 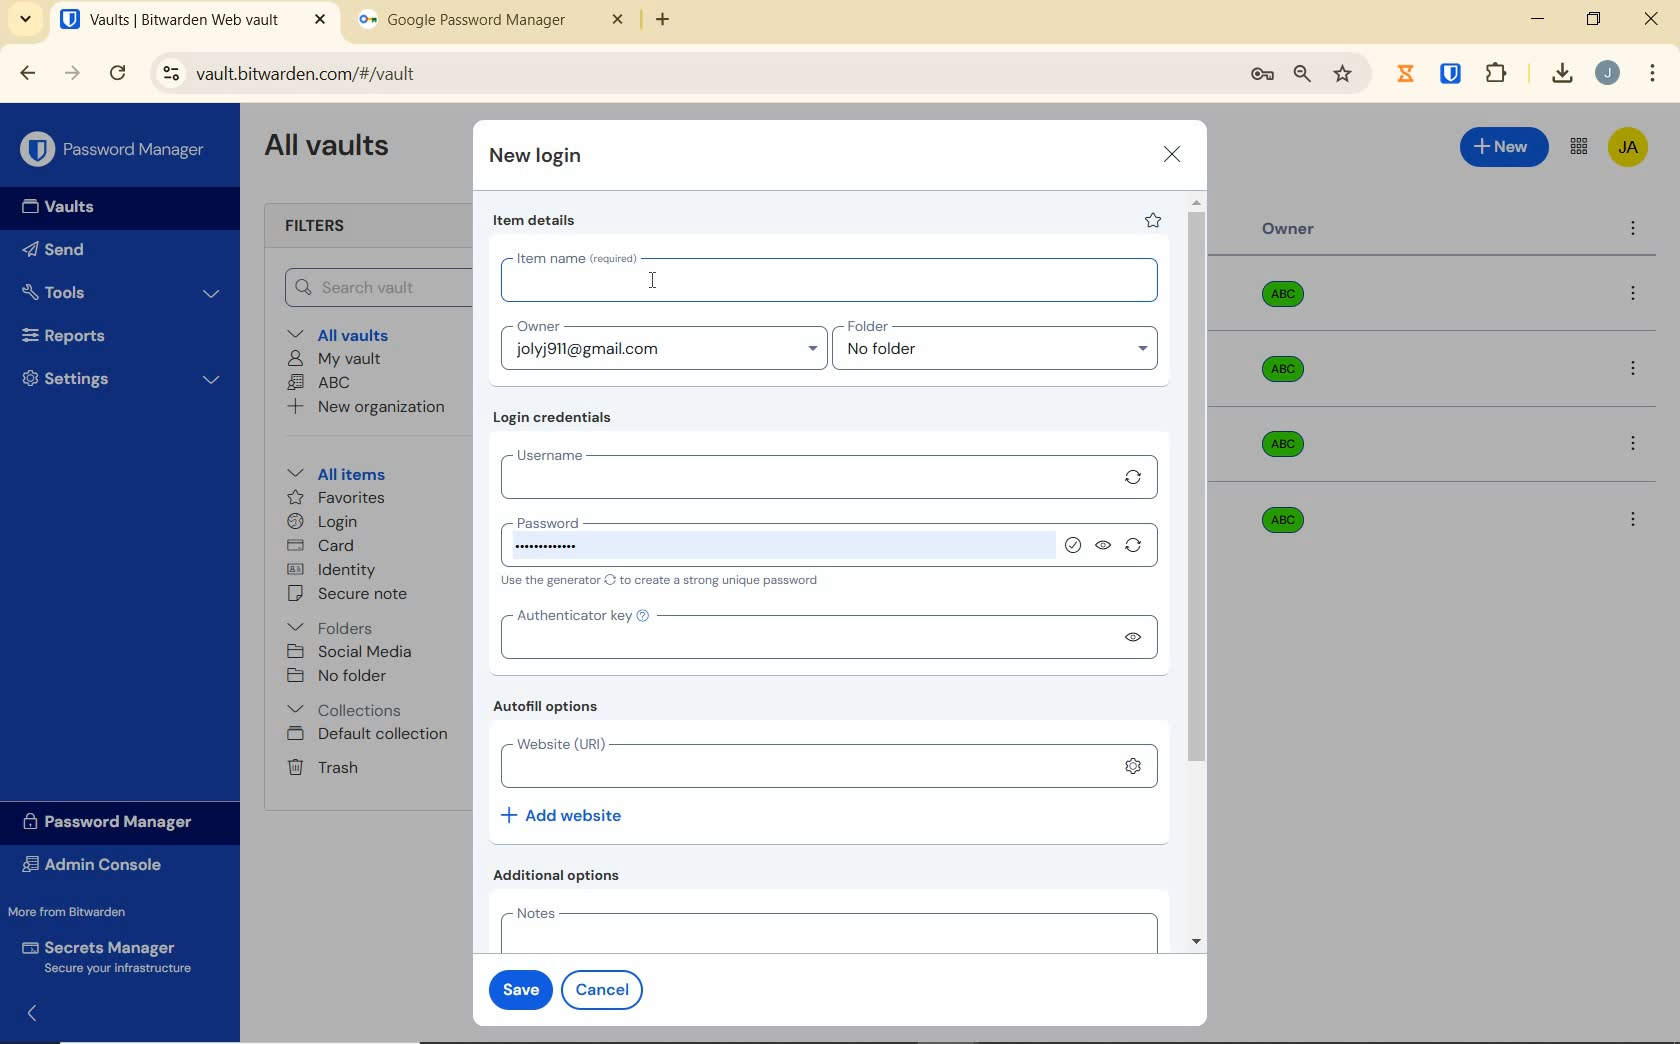 What do you see at coordinates (333, 471) in the screenshot?
I see `All items` at bounding box center [333, 471].